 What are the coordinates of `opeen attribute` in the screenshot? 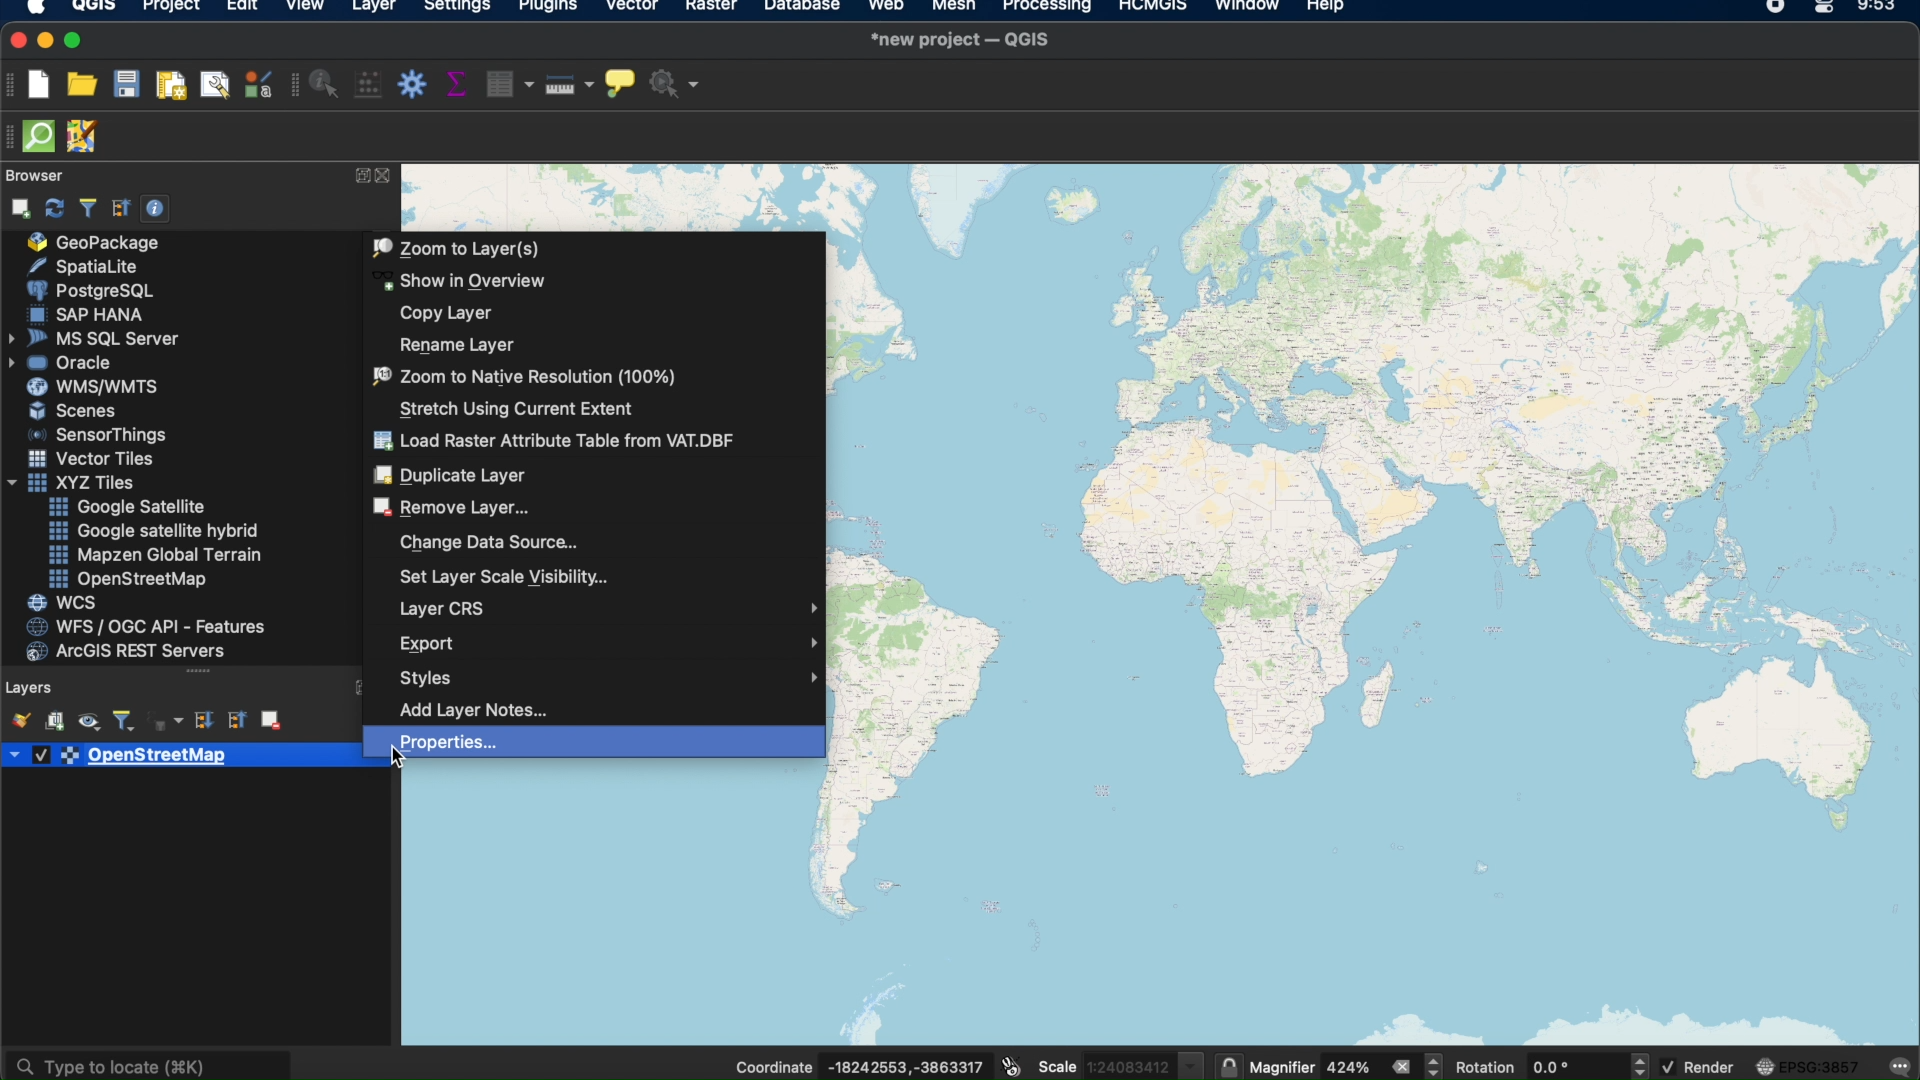 It's located at (505, 86).